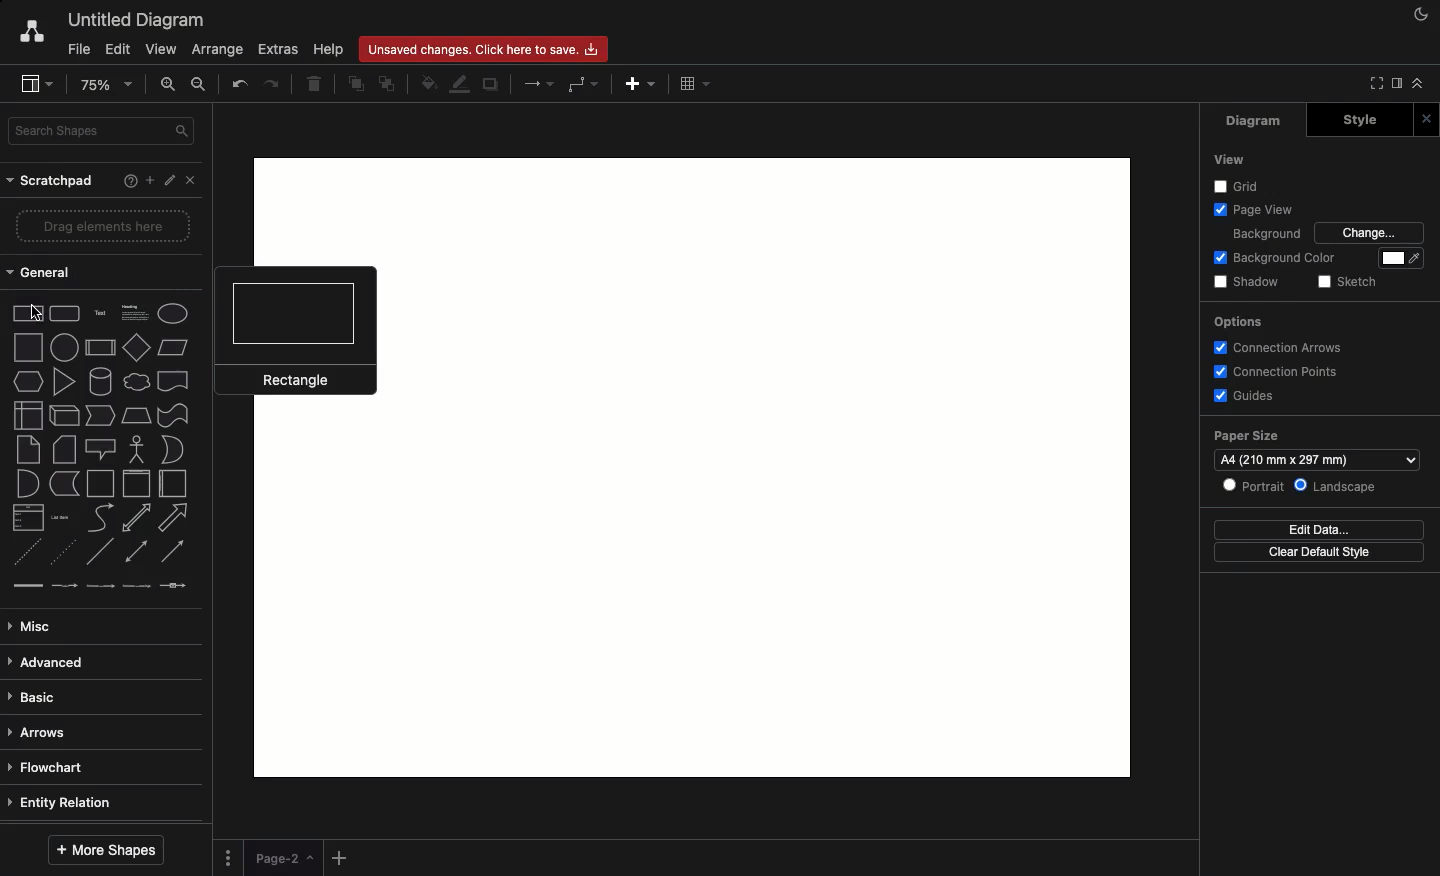  I want to click on Zoom, so click(105, 85).